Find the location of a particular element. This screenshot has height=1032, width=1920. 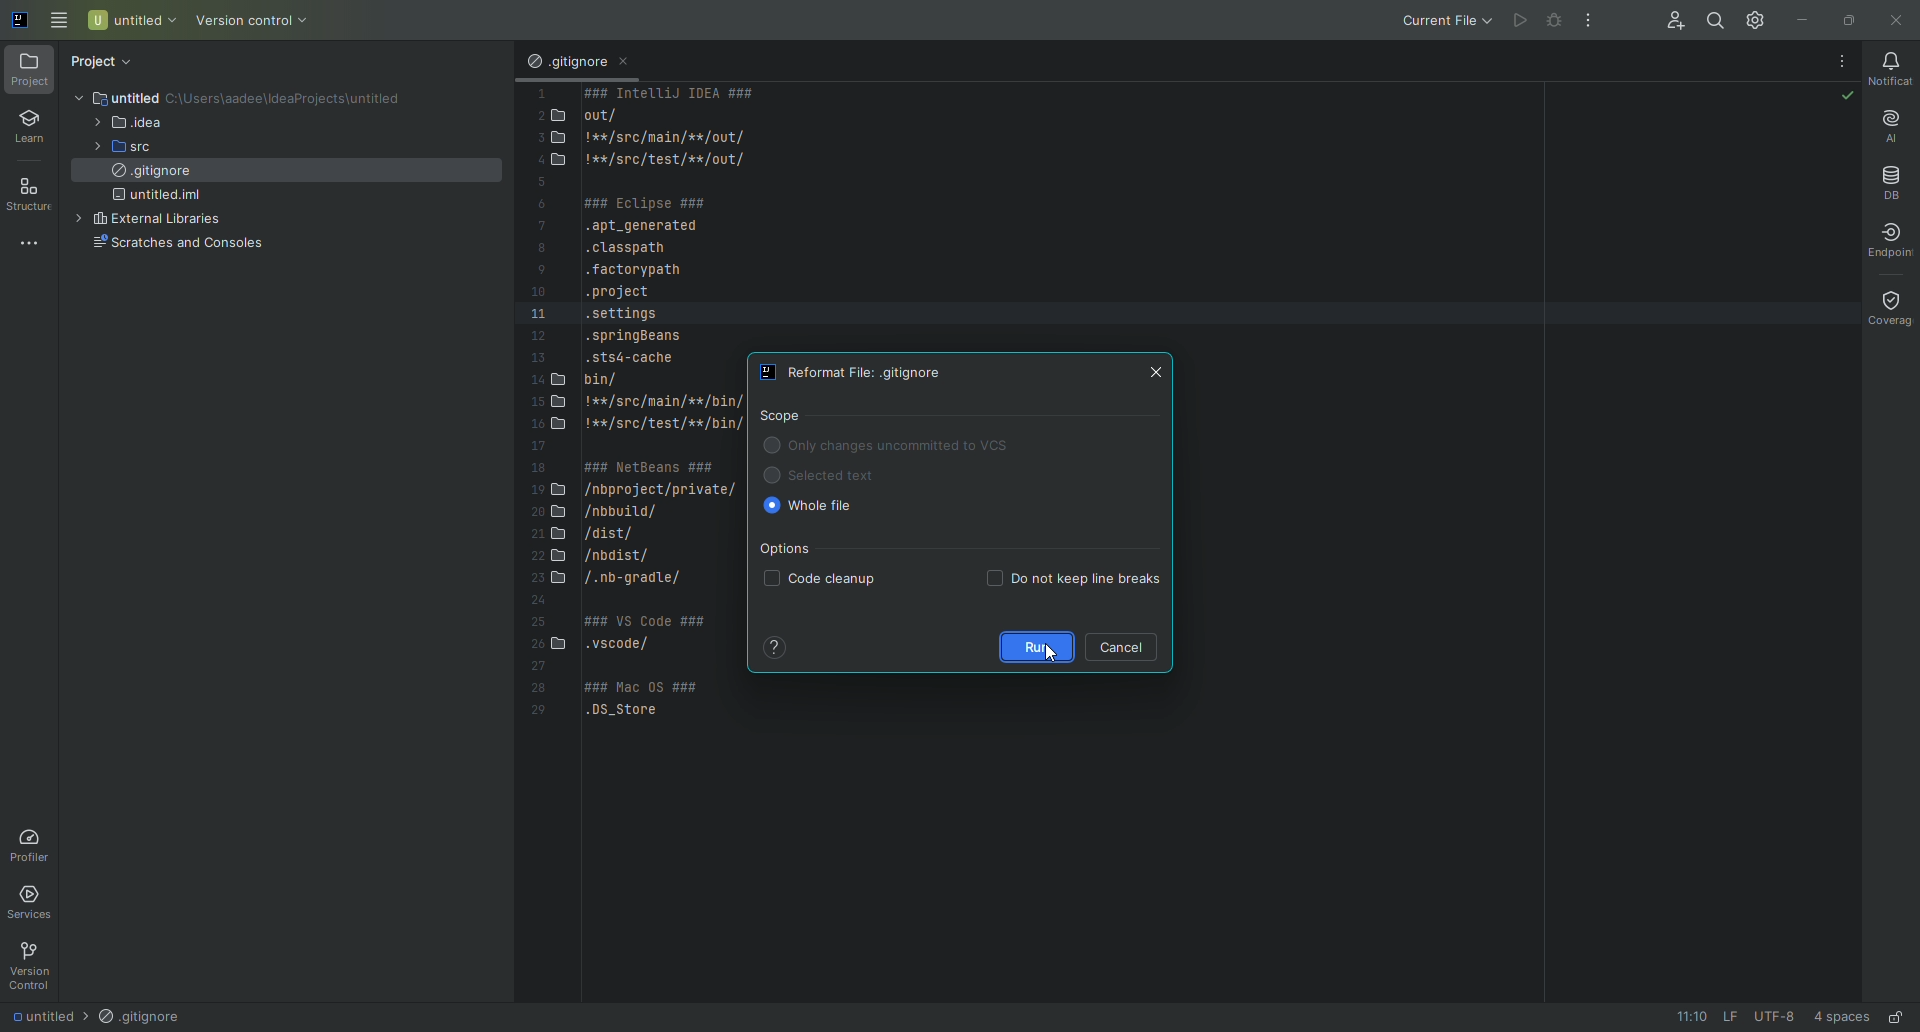

Learn is located at coordinates (30, 127).